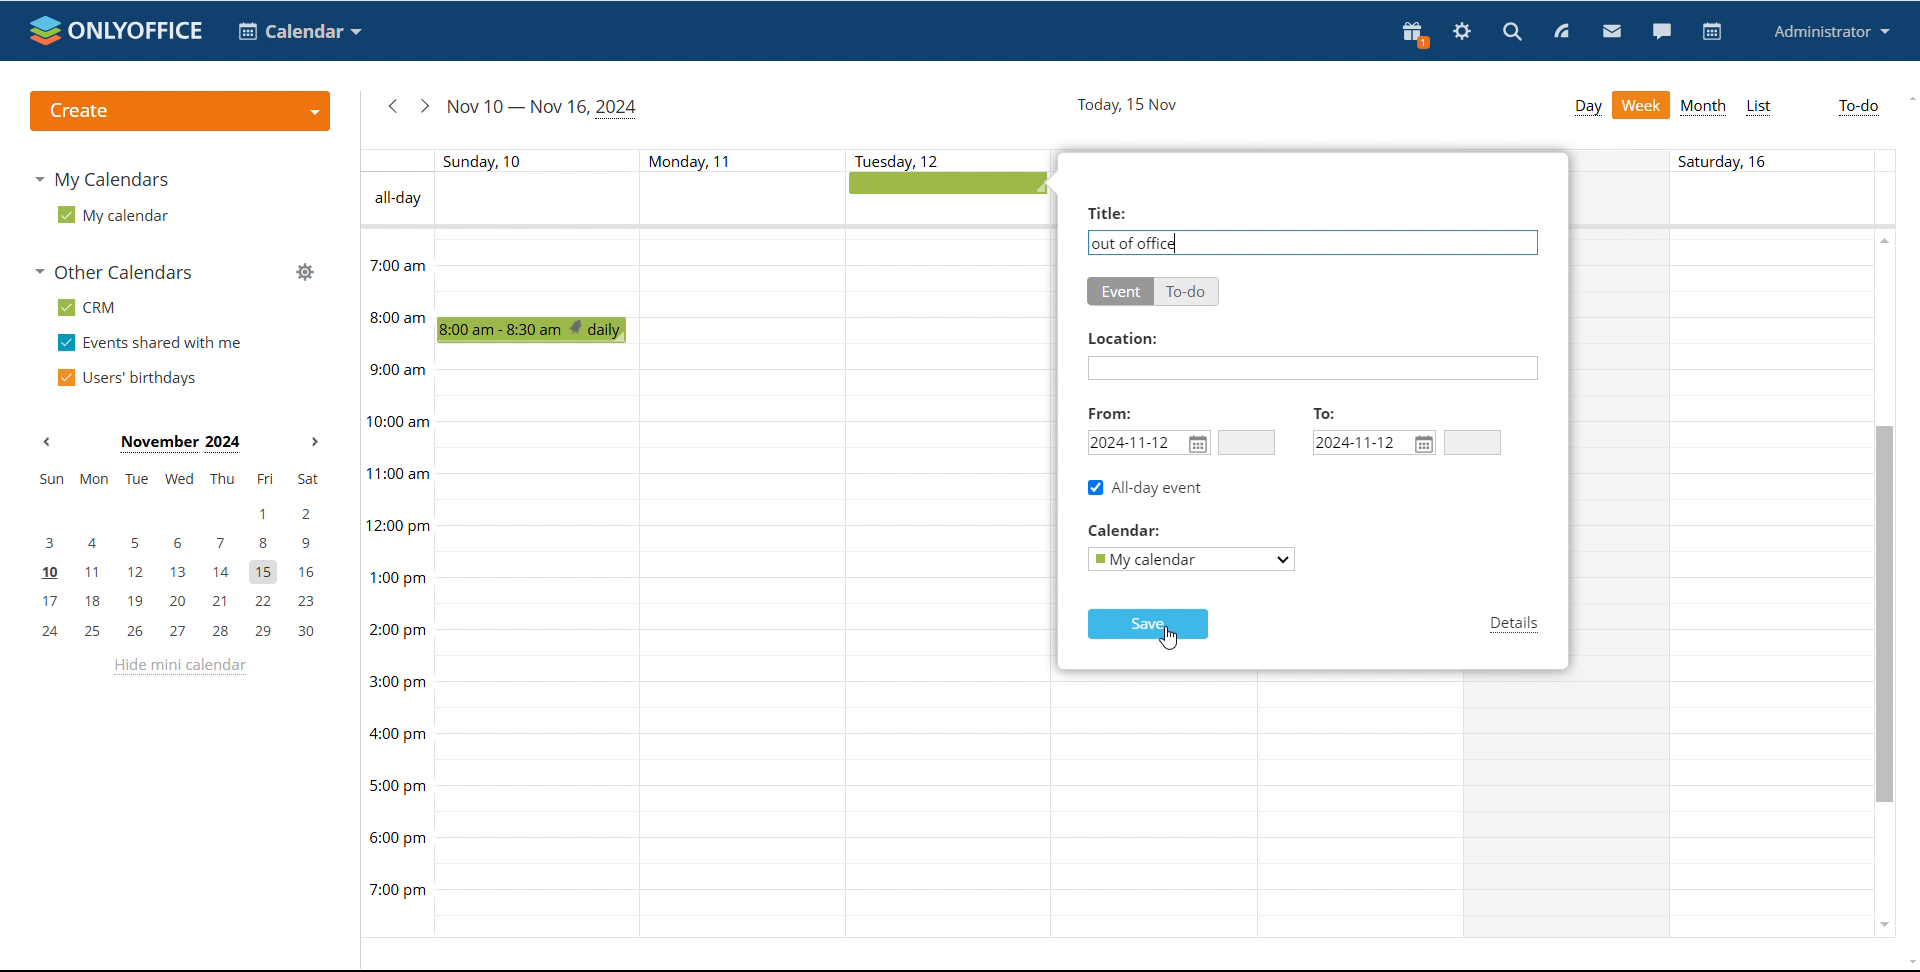 The width and height of the screenshot is (1920, 972). I want to click on crm, so click(87, 307).